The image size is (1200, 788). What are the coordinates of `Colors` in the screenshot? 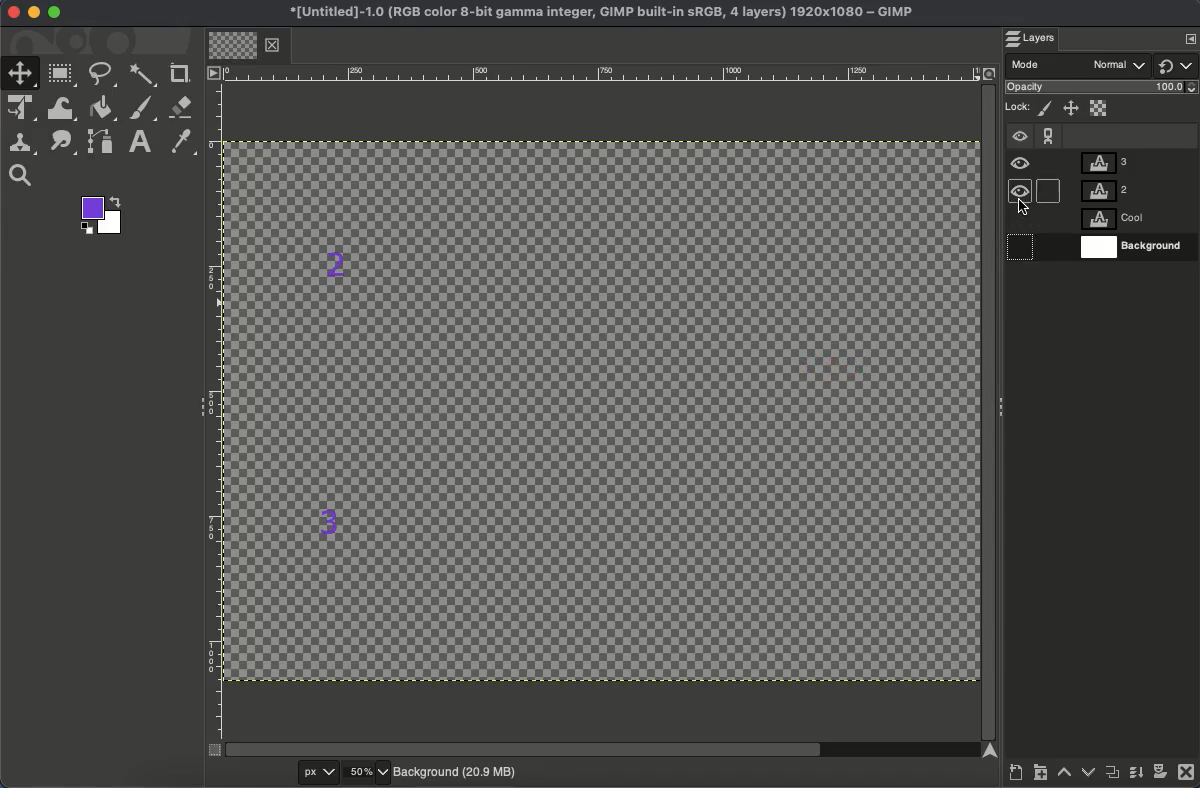 It's located at (104, 217).